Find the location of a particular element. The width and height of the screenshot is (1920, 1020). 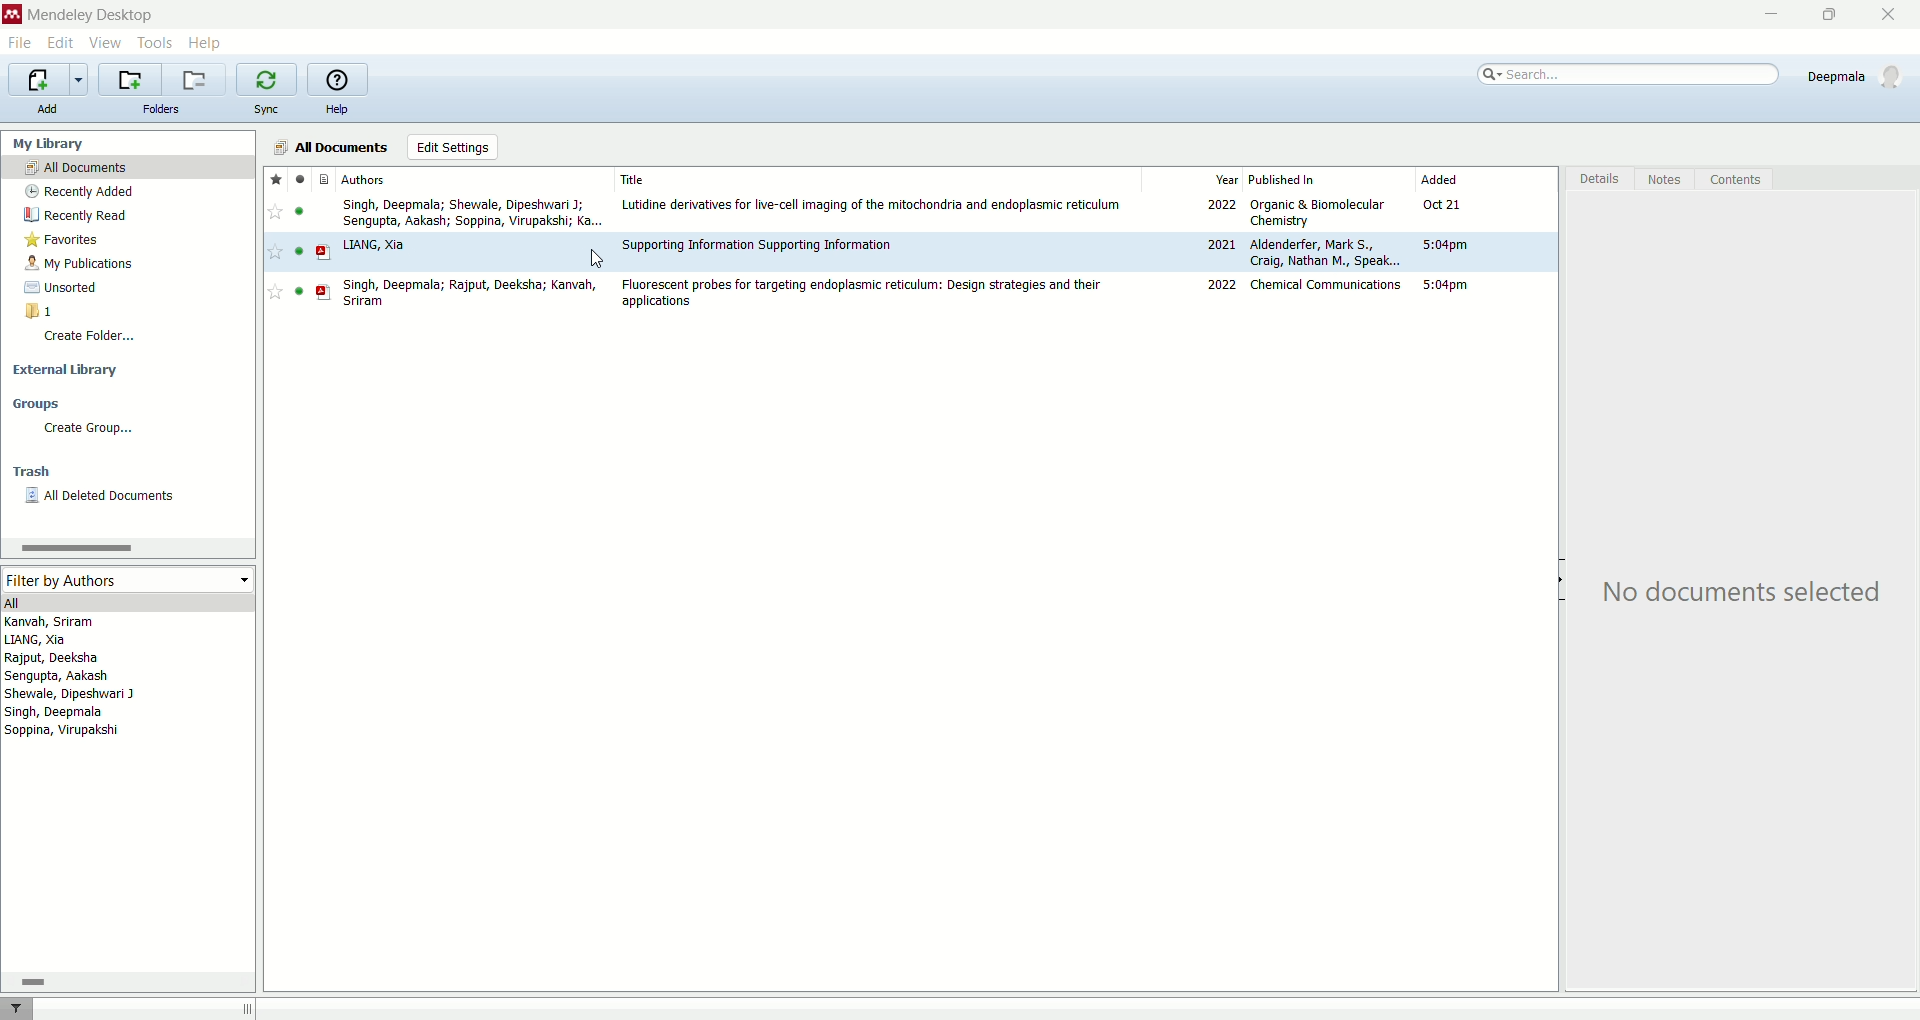

Organic & Biomolecular Chemistry is located at coordinates (1318, 213).